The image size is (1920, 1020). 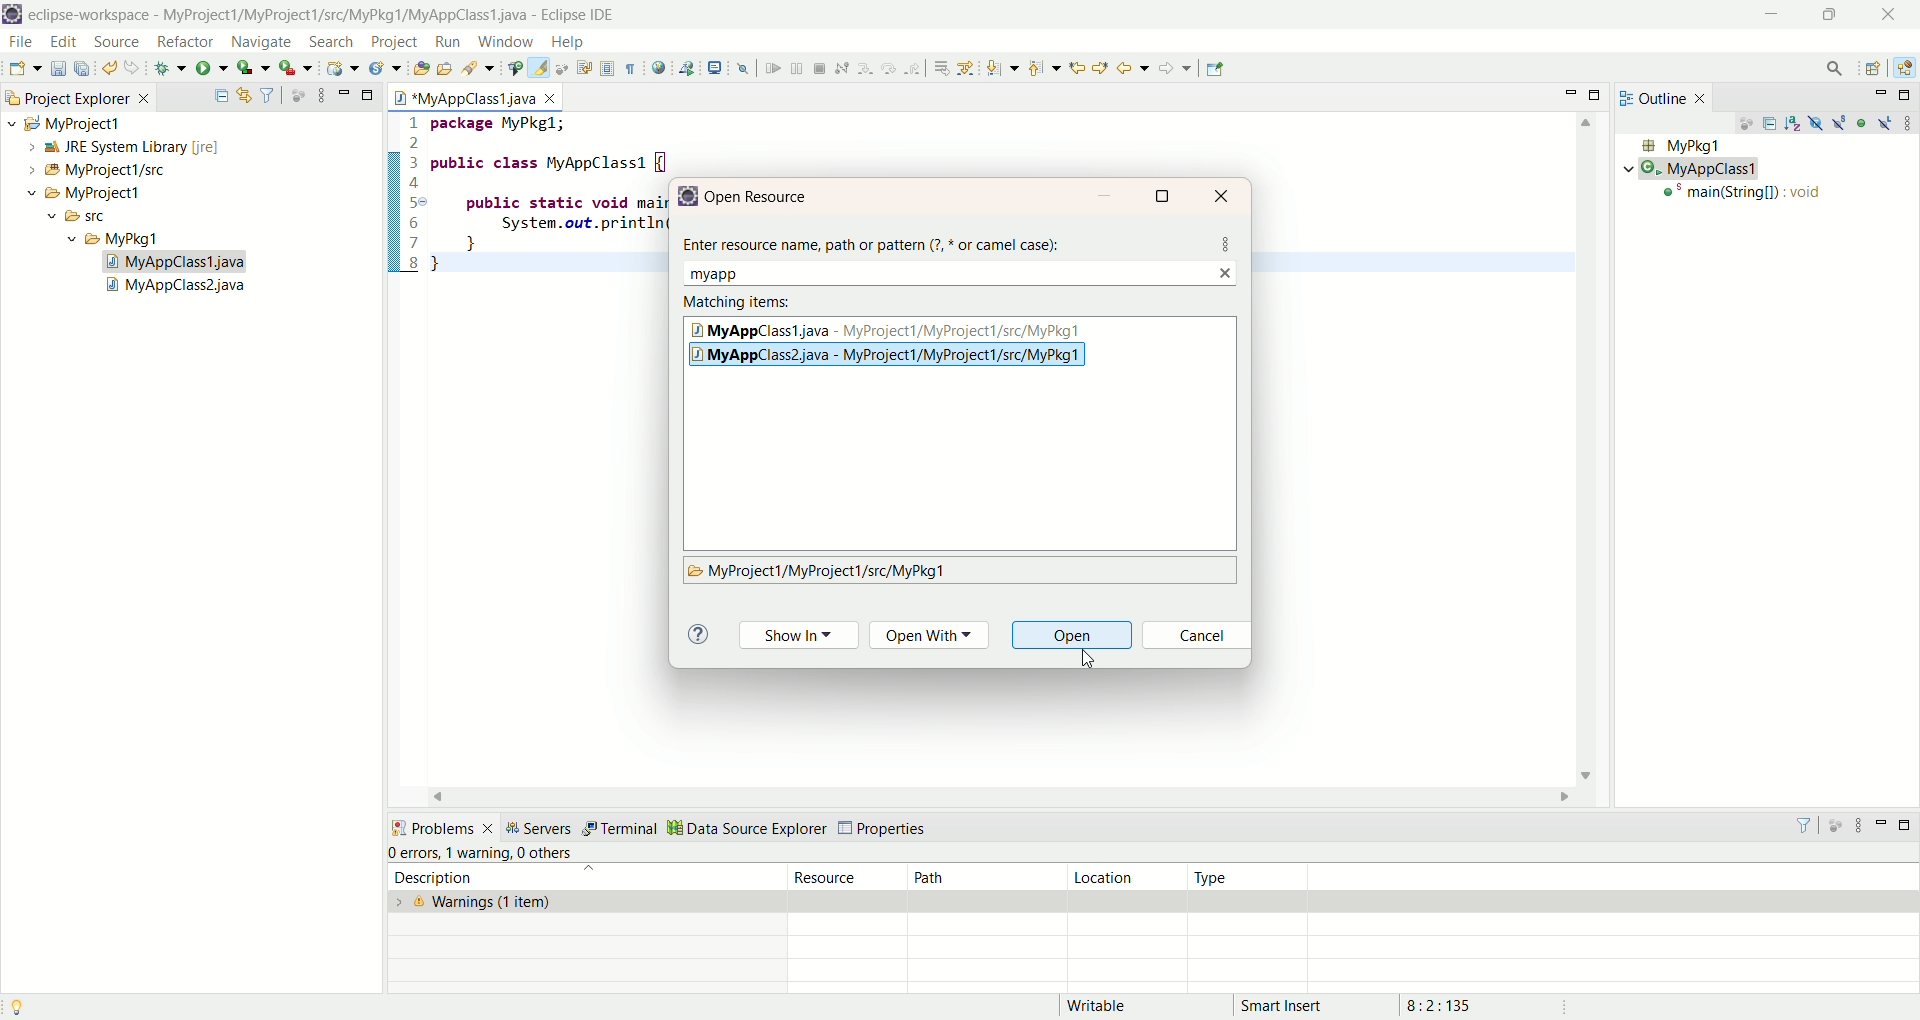 What do you see at coordinates (1772, 13) in the screenshot?
I see `minimize` at bounding box center [1772, 13].